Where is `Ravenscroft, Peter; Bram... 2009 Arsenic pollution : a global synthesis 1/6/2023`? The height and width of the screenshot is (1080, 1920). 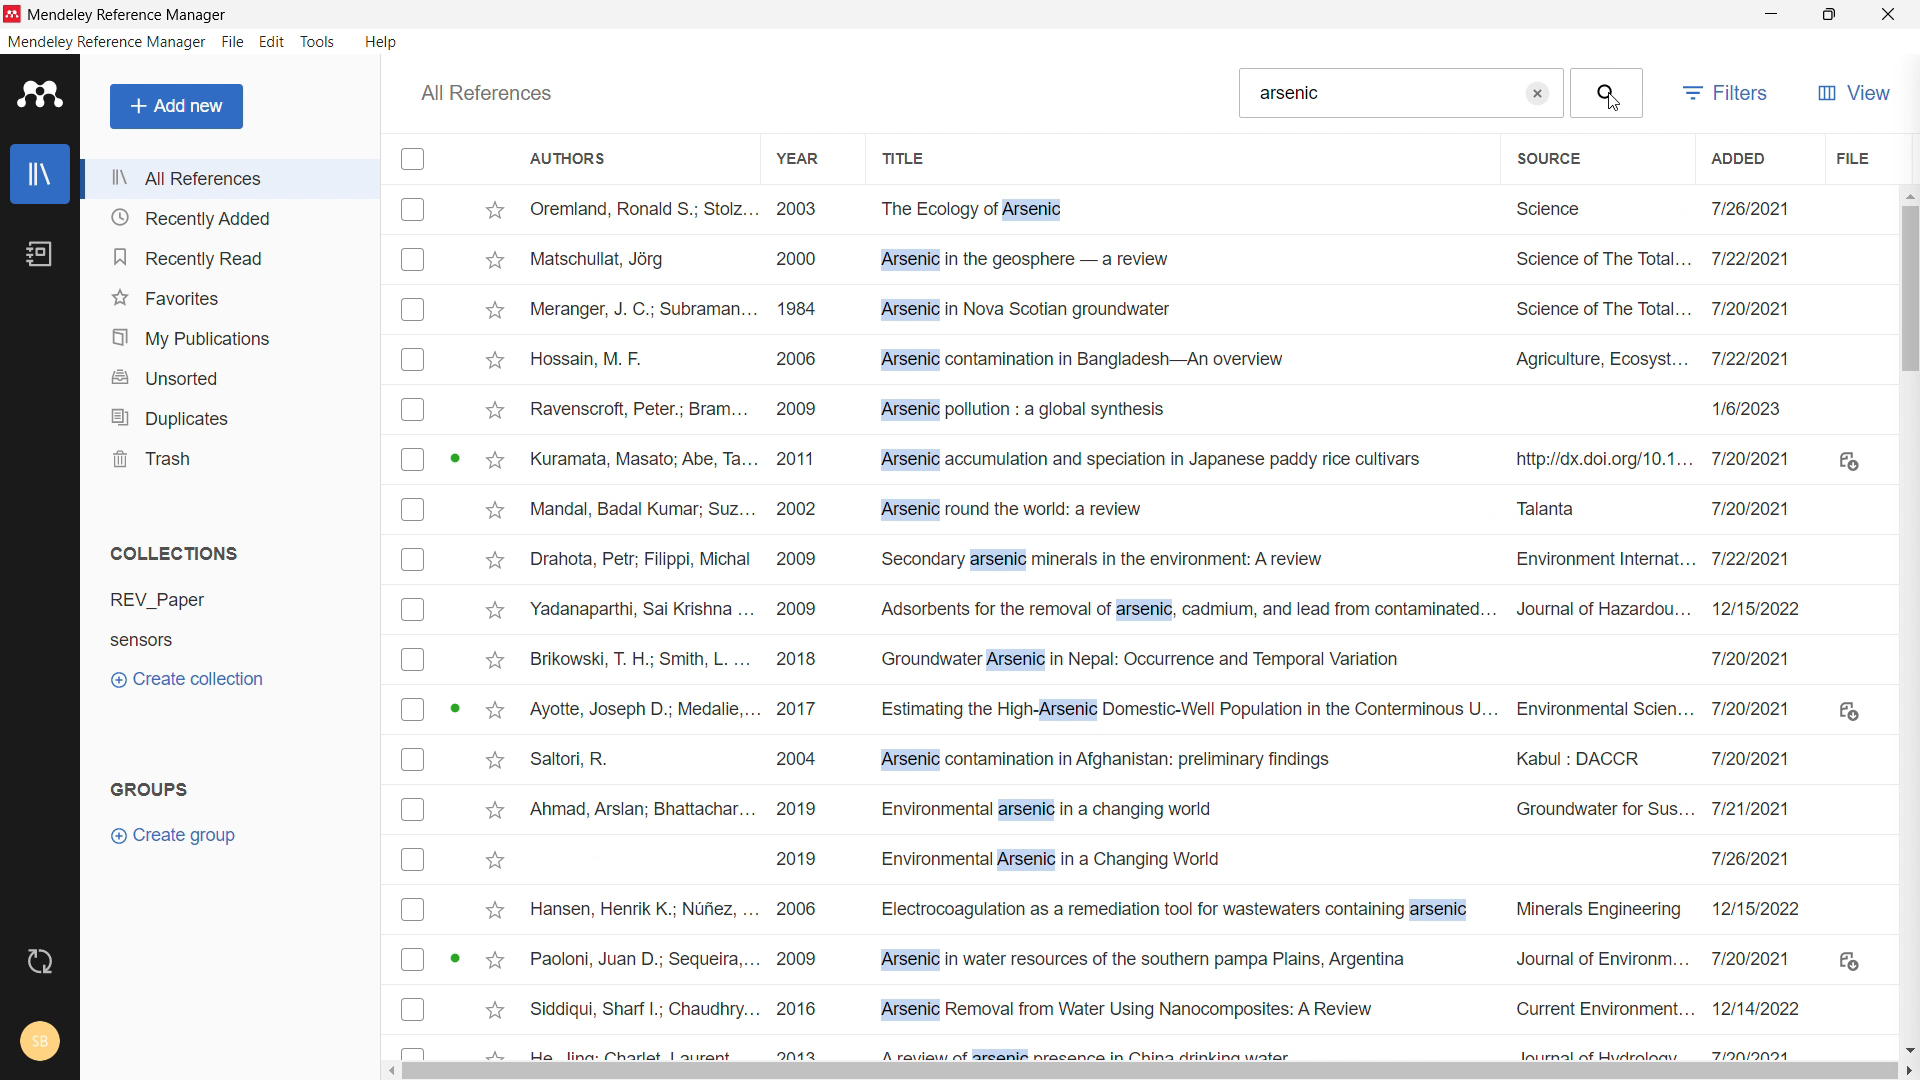
Ravenscroft, Peter; Bram... 2009 Arsenic pollution : a global synthesis 1/6/2023 is located at coordinates (1168, 410).